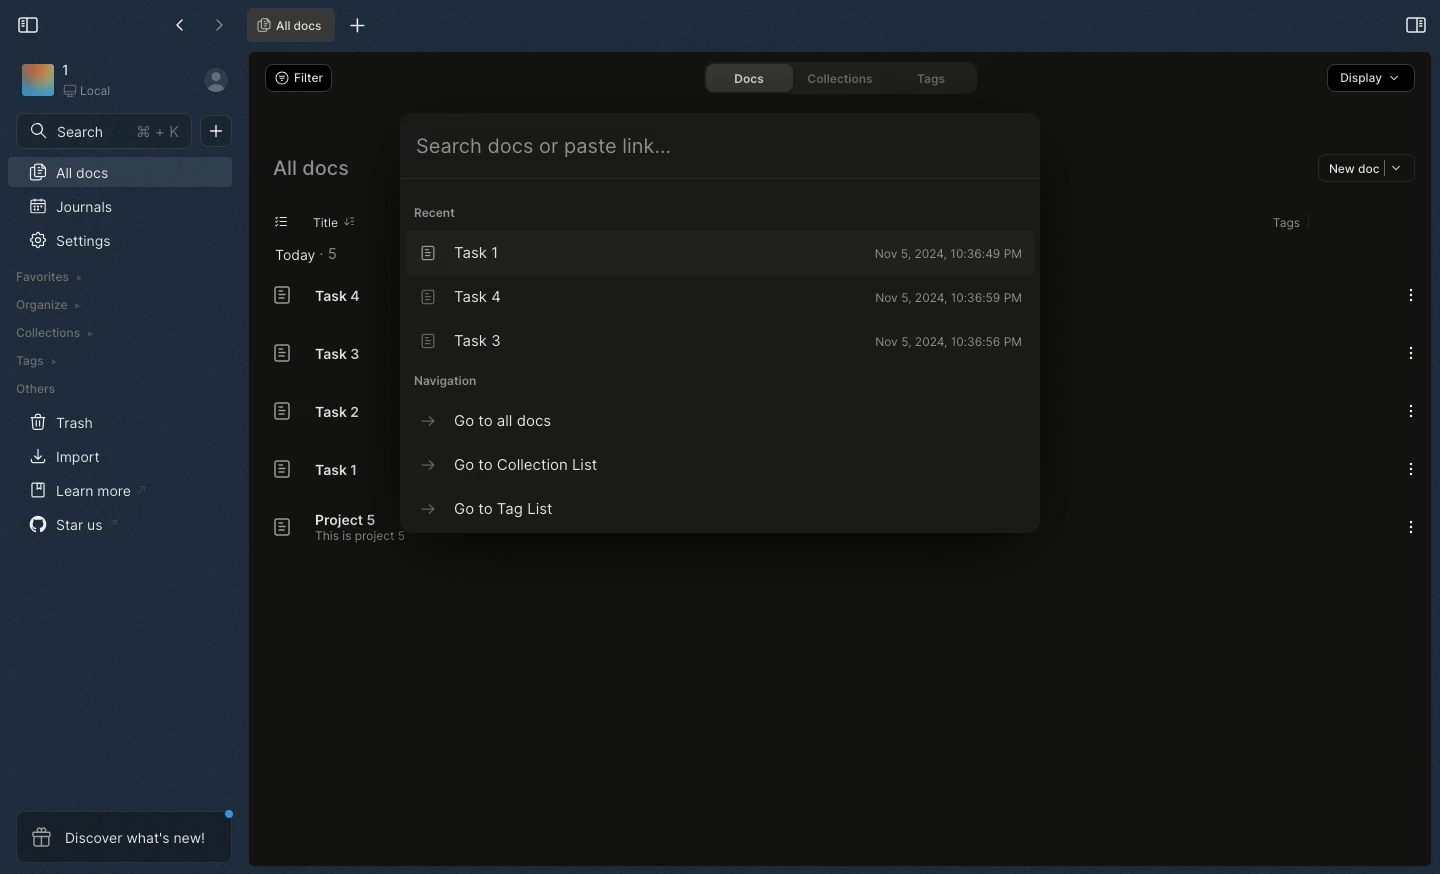 This screenshot has width=1440, height=874. Describe the element at coordinates (1416, 22) in the screenshot. I see `Expand sidebar` at that location.